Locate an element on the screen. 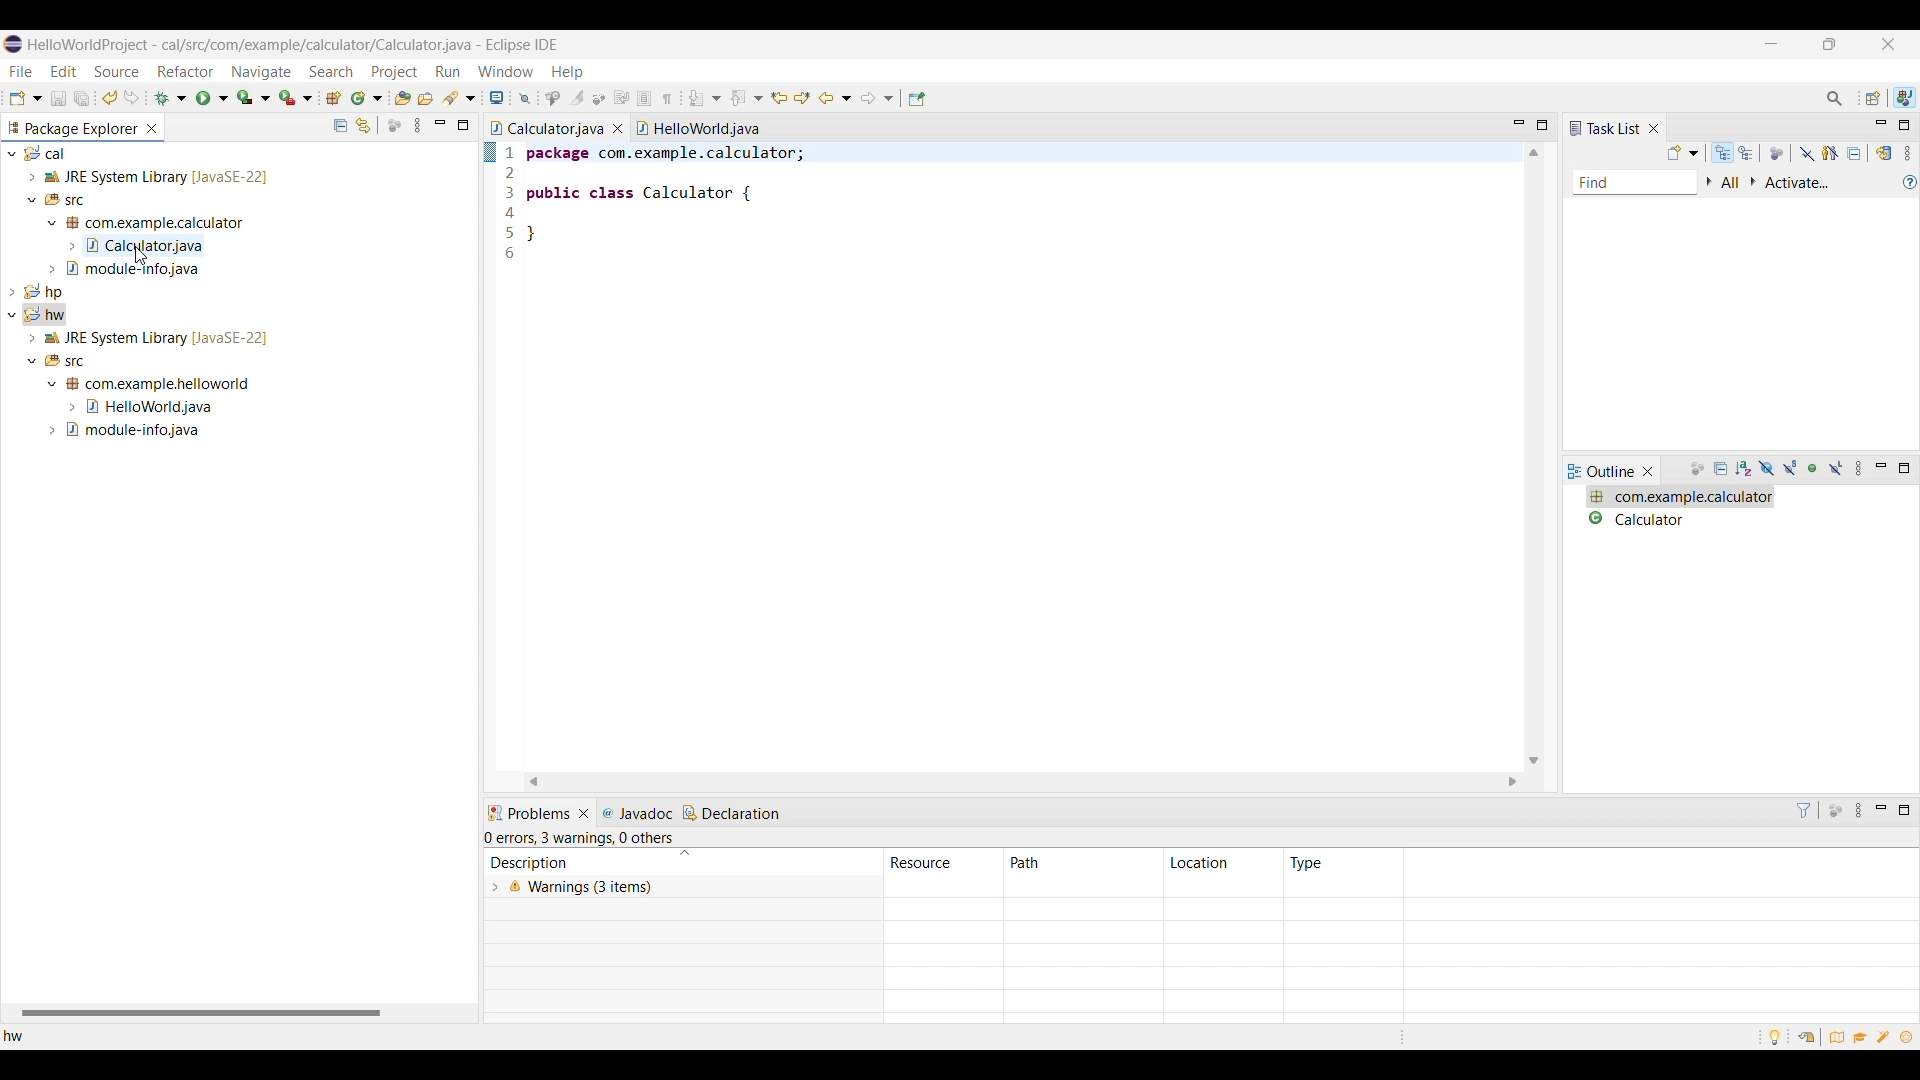 The width and height of the screenshot is (1920, 1080). Edit is located at coordinates (63, 70).